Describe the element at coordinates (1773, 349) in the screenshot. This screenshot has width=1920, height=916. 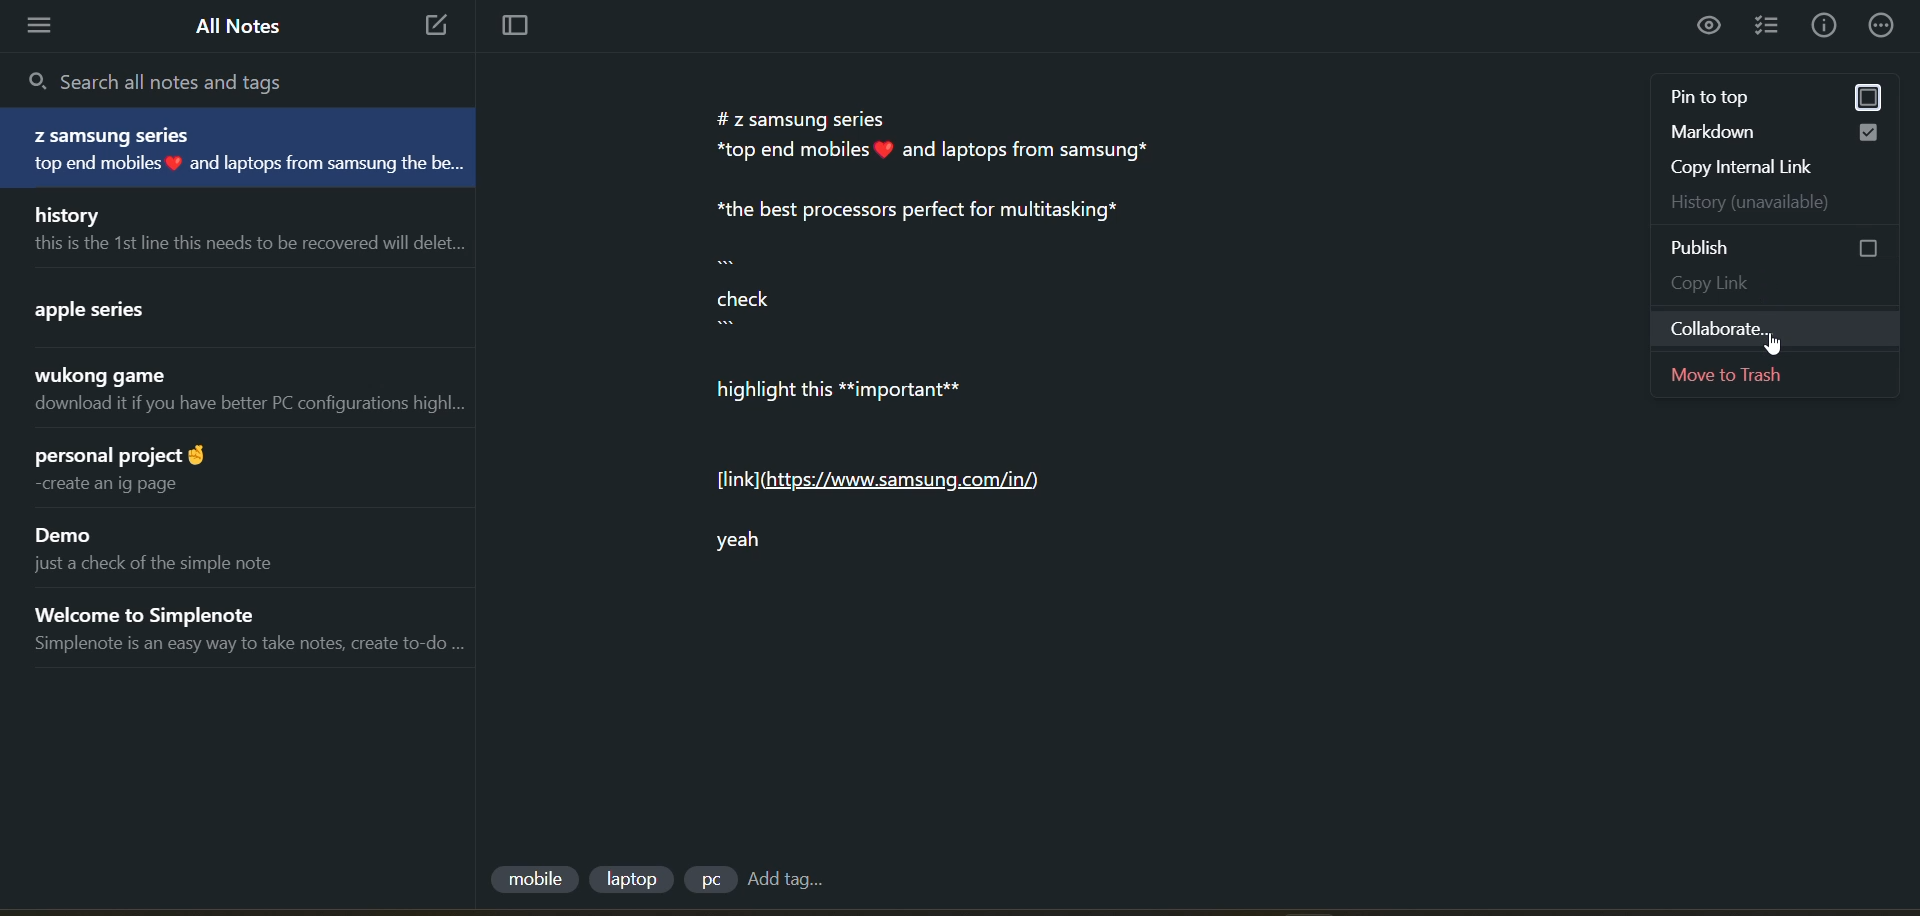
I see `cursor` at that location.